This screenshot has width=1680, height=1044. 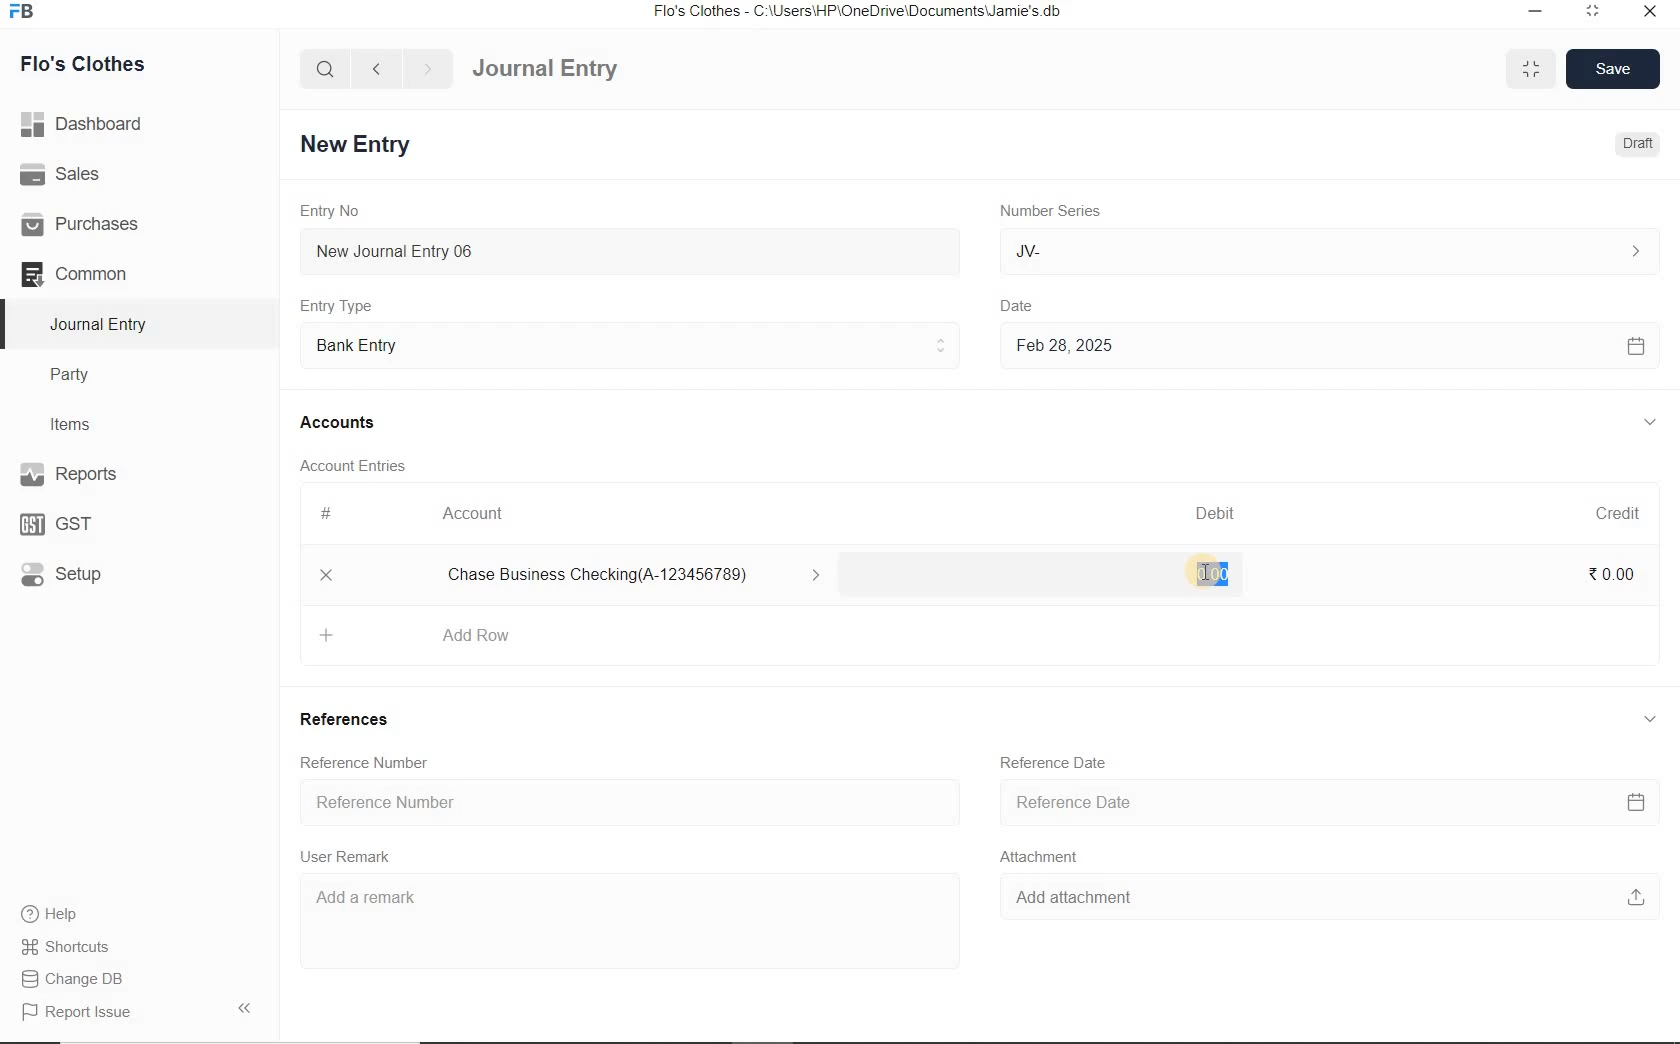 I want to click on Report Issue, so click(x=76, y=1012).